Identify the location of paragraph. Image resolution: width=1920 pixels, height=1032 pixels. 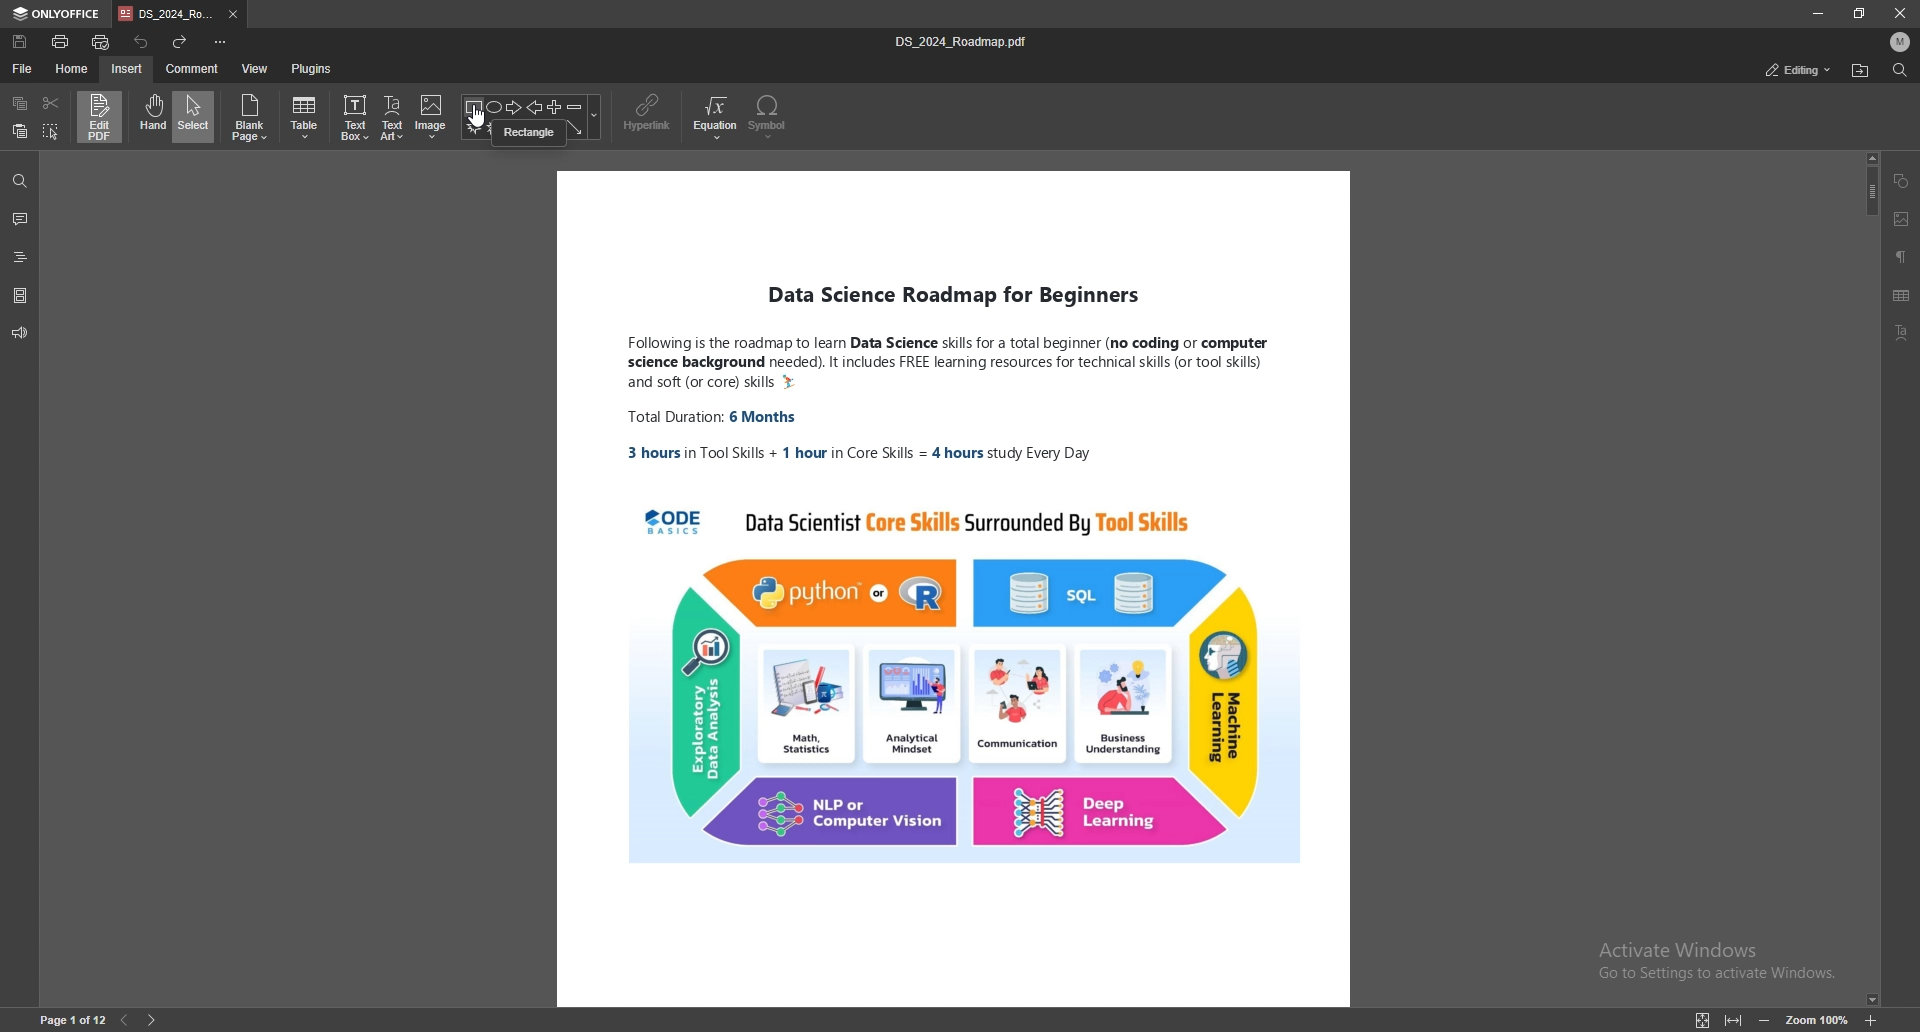
(1902, 256).